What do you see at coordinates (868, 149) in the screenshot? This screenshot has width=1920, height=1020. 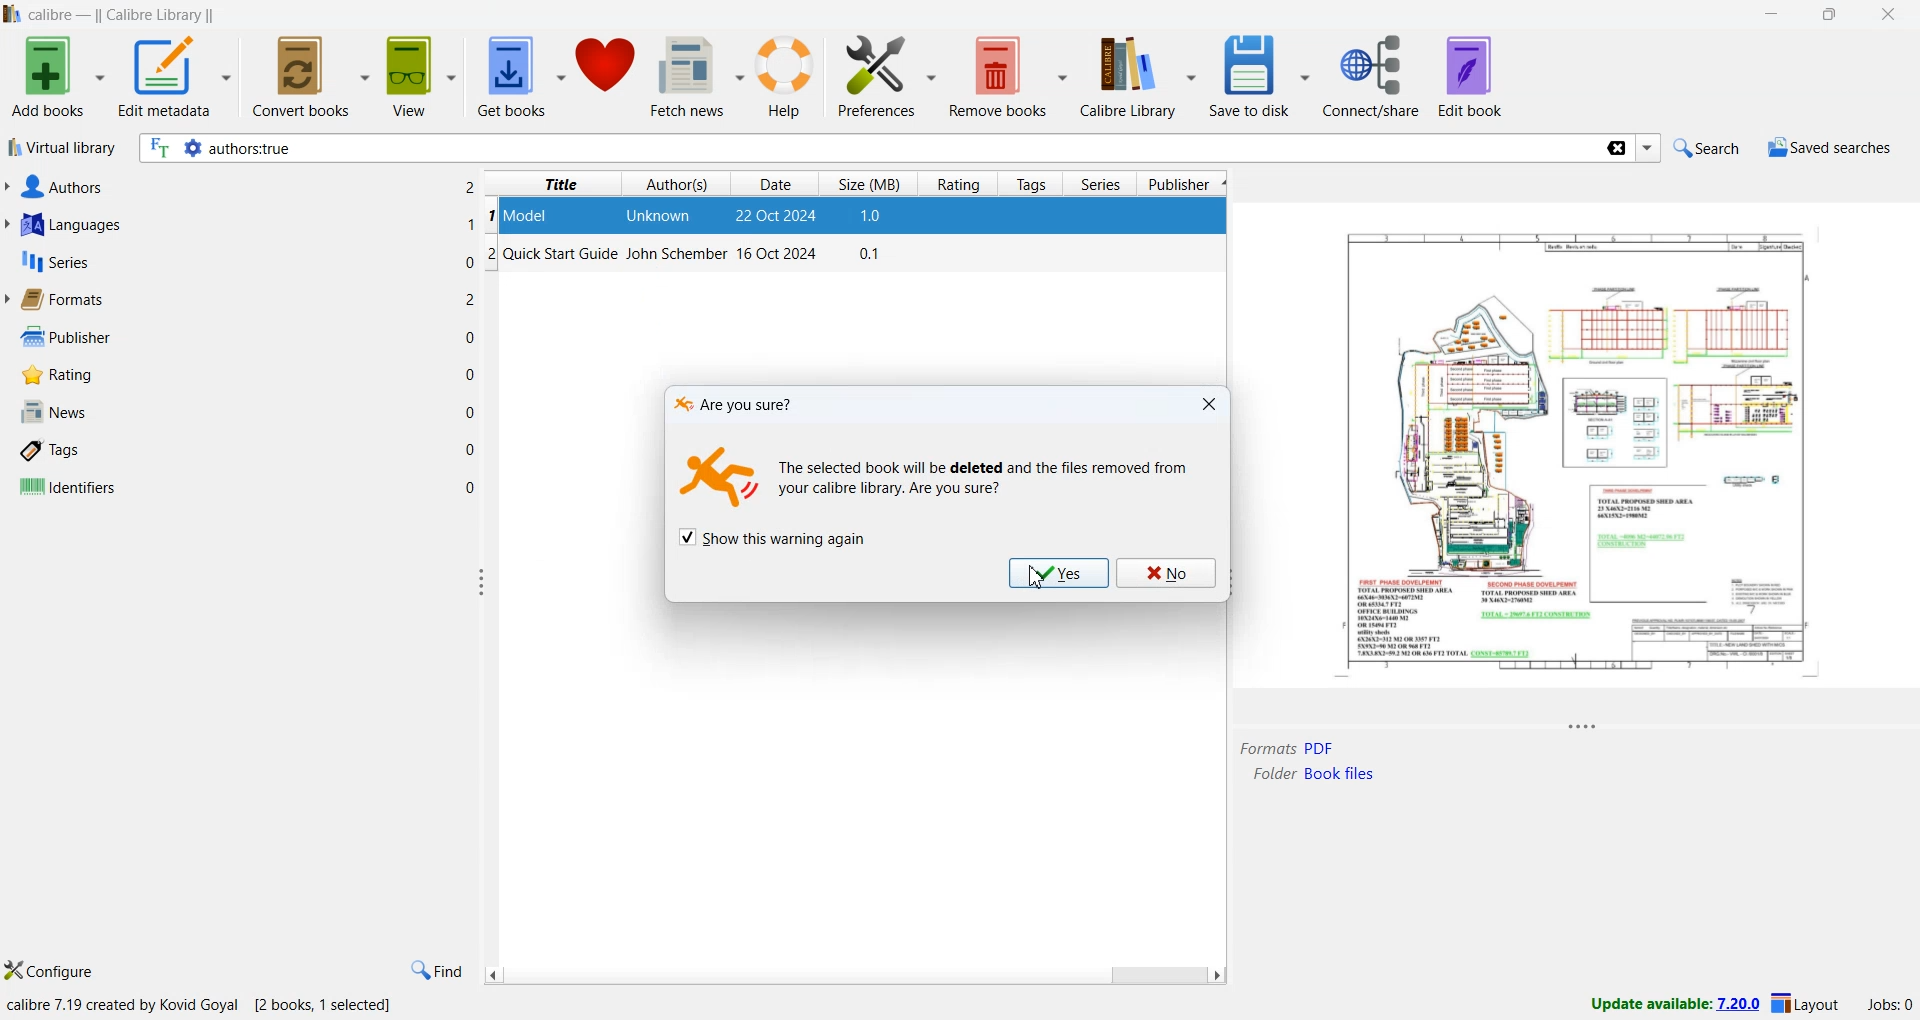 I see `search bar` at bounding box center [868, 149].